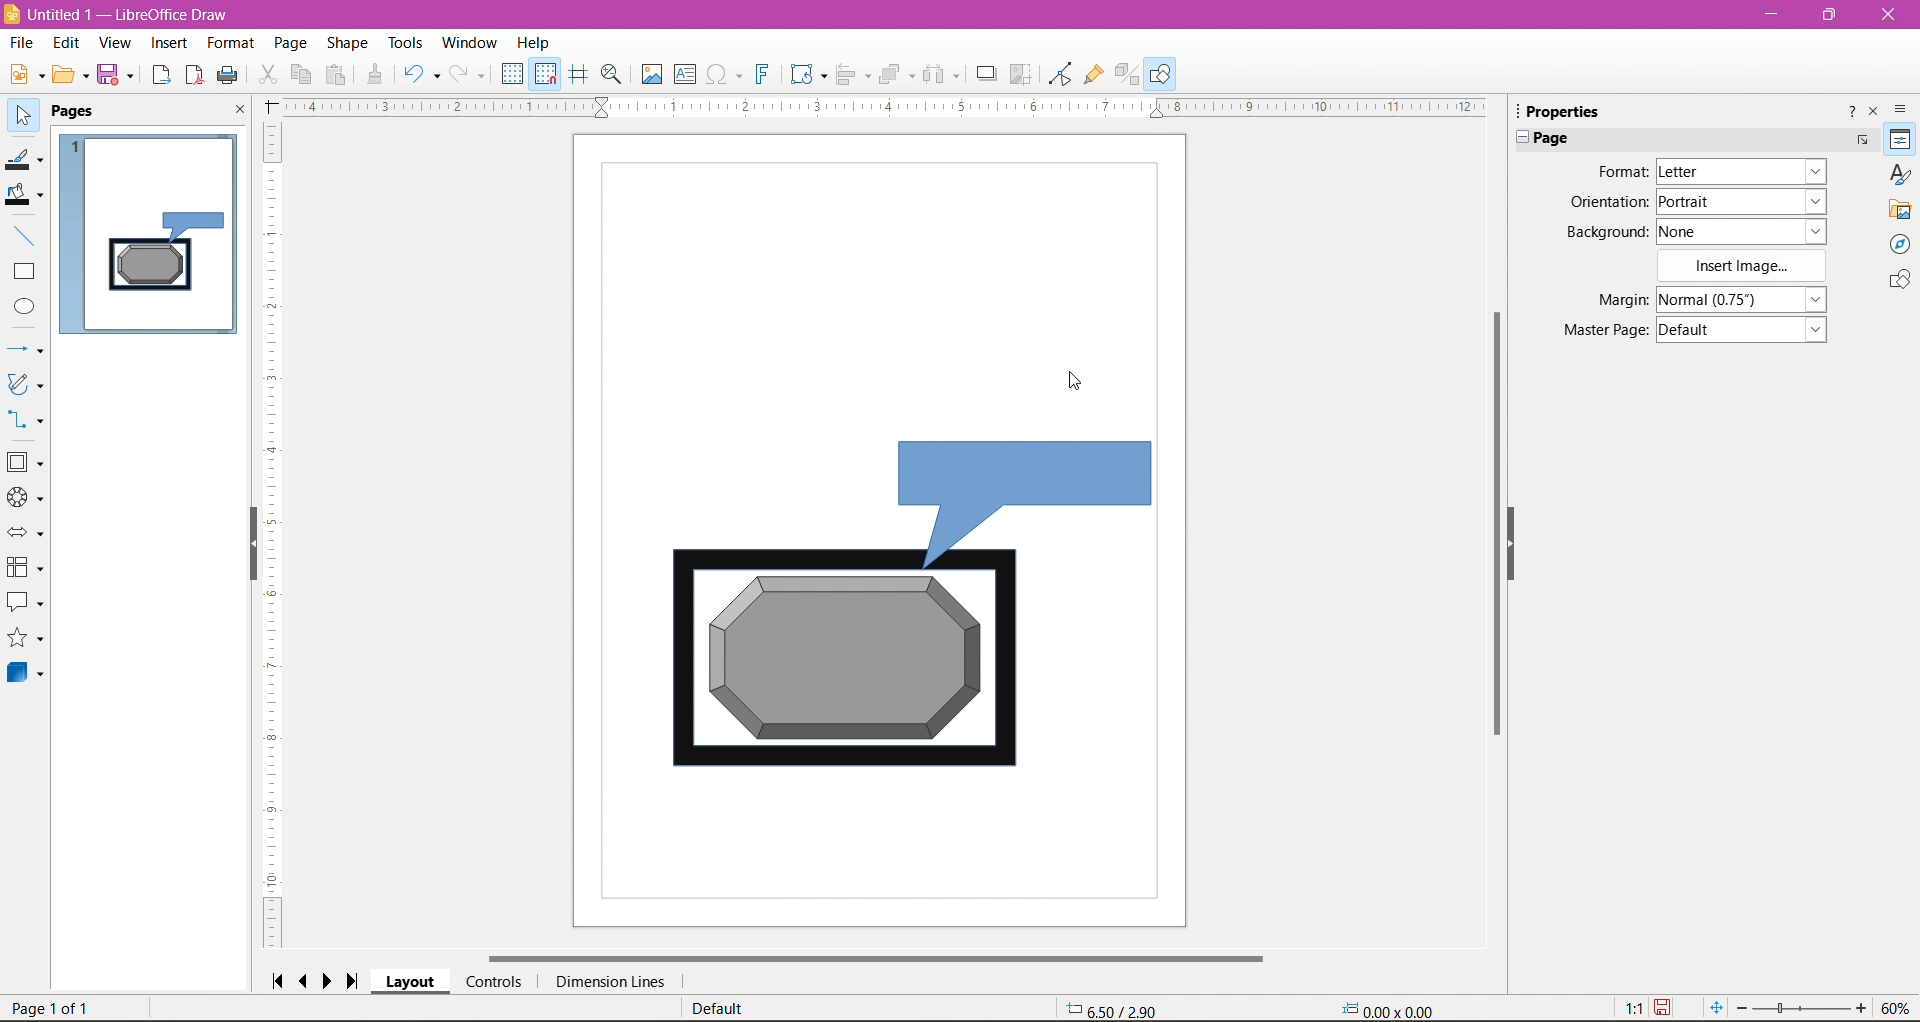  I want to click on Window, so click(473, 40).